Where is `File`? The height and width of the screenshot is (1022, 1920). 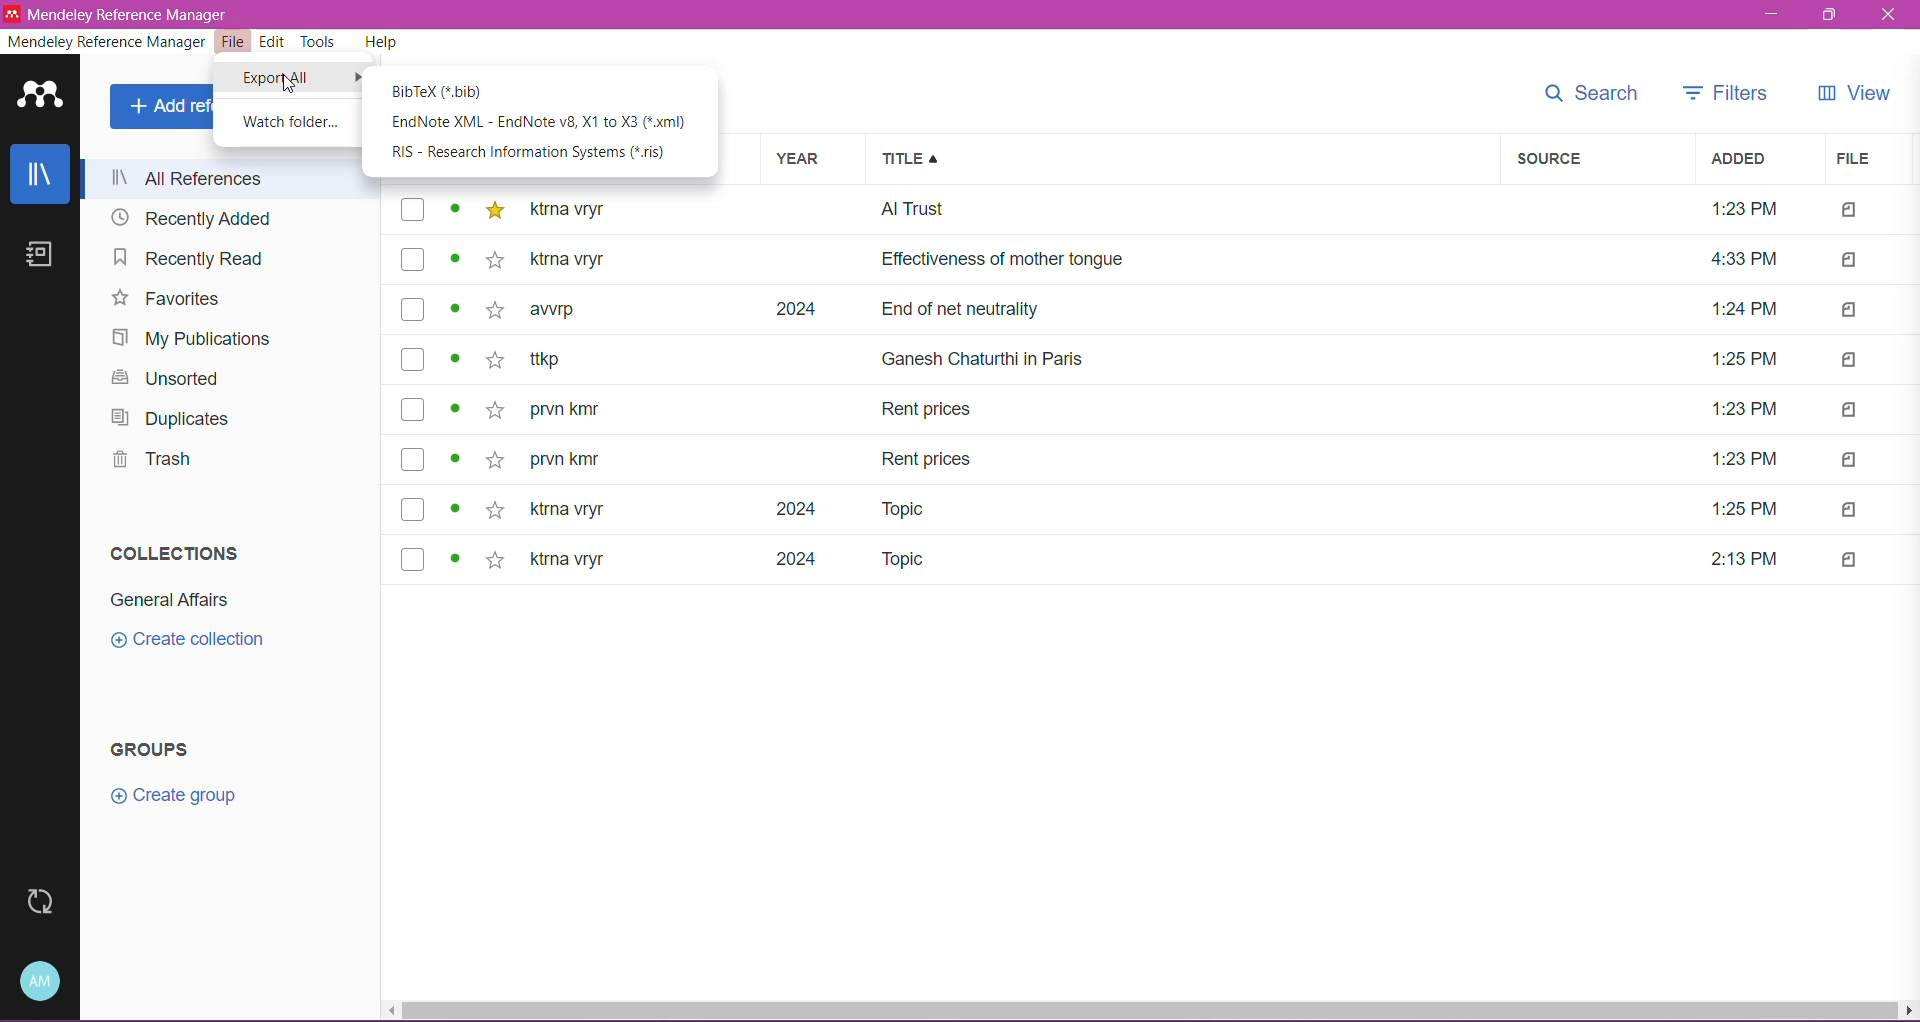
File is located at coordinates (1863, 160).